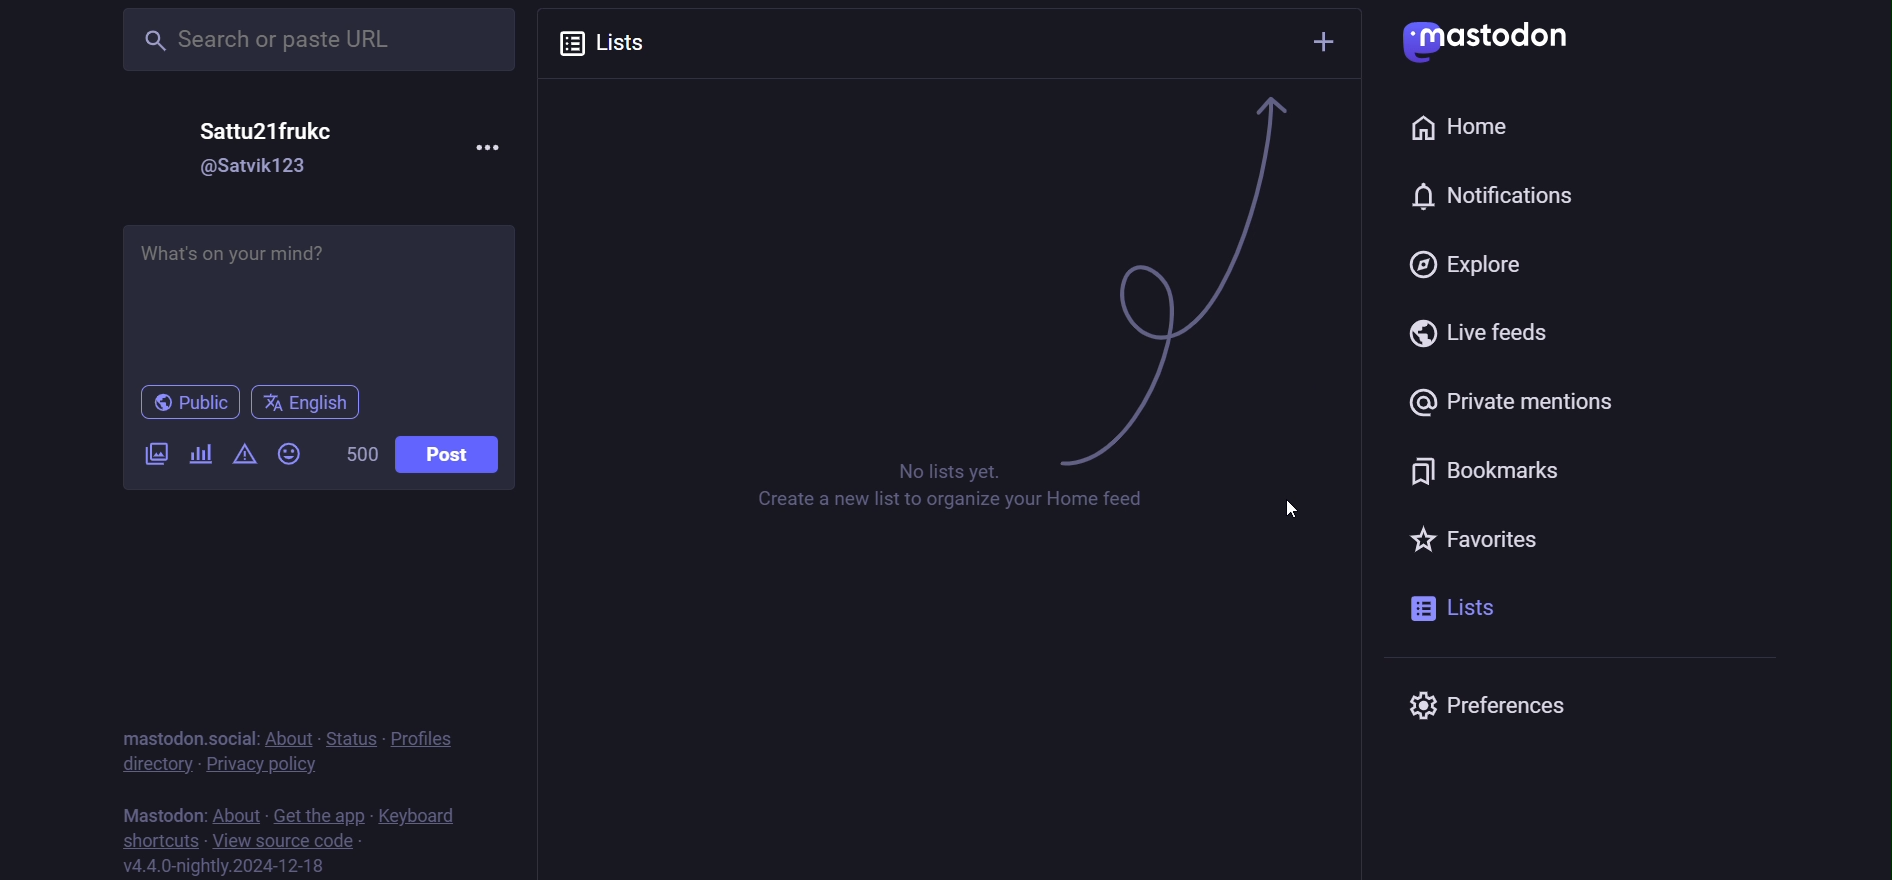  I want to click on mastodon, so click(164, 811).